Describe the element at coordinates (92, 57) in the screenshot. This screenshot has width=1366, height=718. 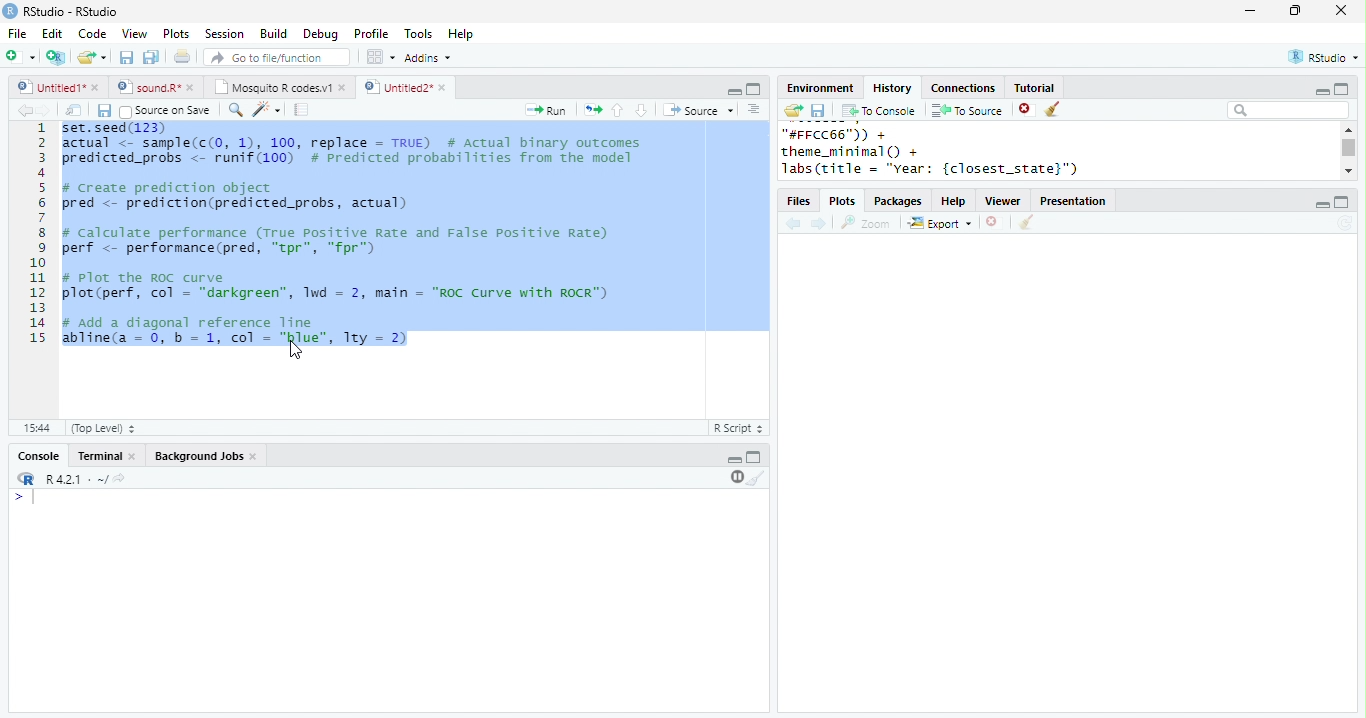
I see `open file` at that location.